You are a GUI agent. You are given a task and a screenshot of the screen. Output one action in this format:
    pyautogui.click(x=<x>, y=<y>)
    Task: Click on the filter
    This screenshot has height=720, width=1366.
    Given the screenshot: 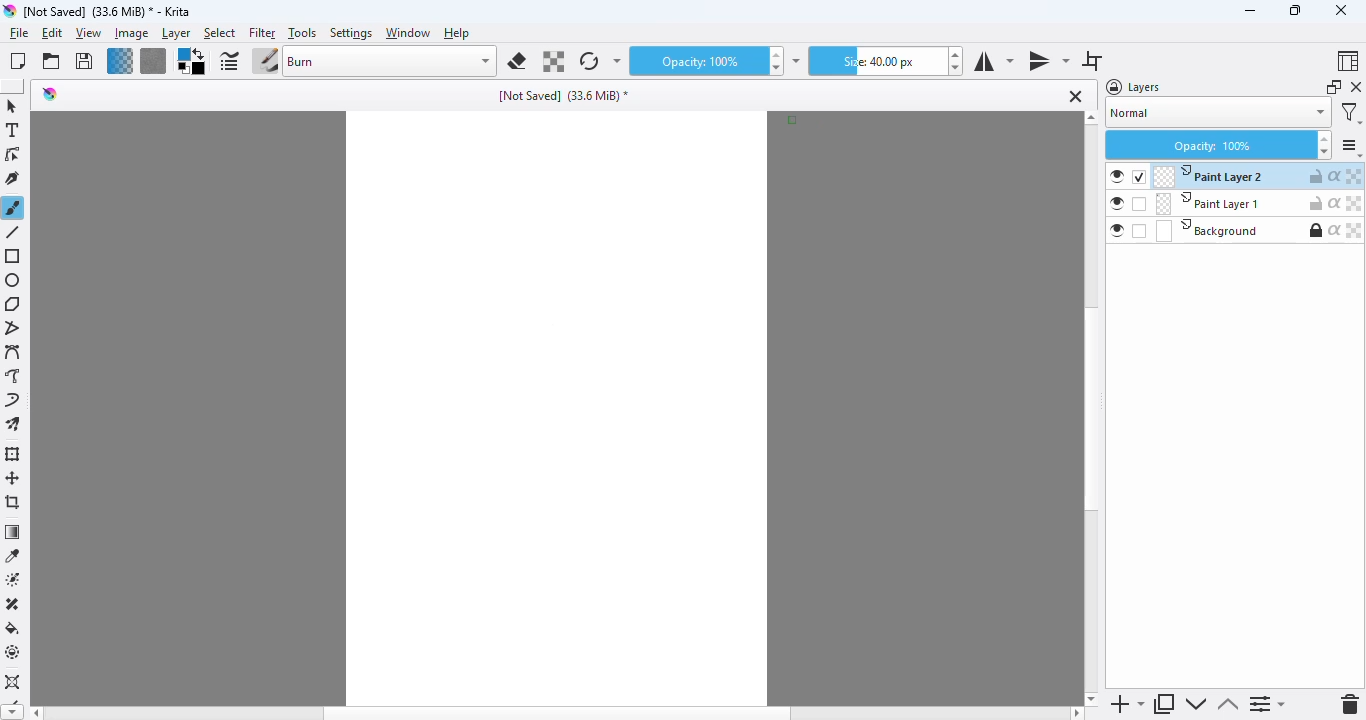 What is the action you would take?
    pyautogui.click(x=262, y=33)
    